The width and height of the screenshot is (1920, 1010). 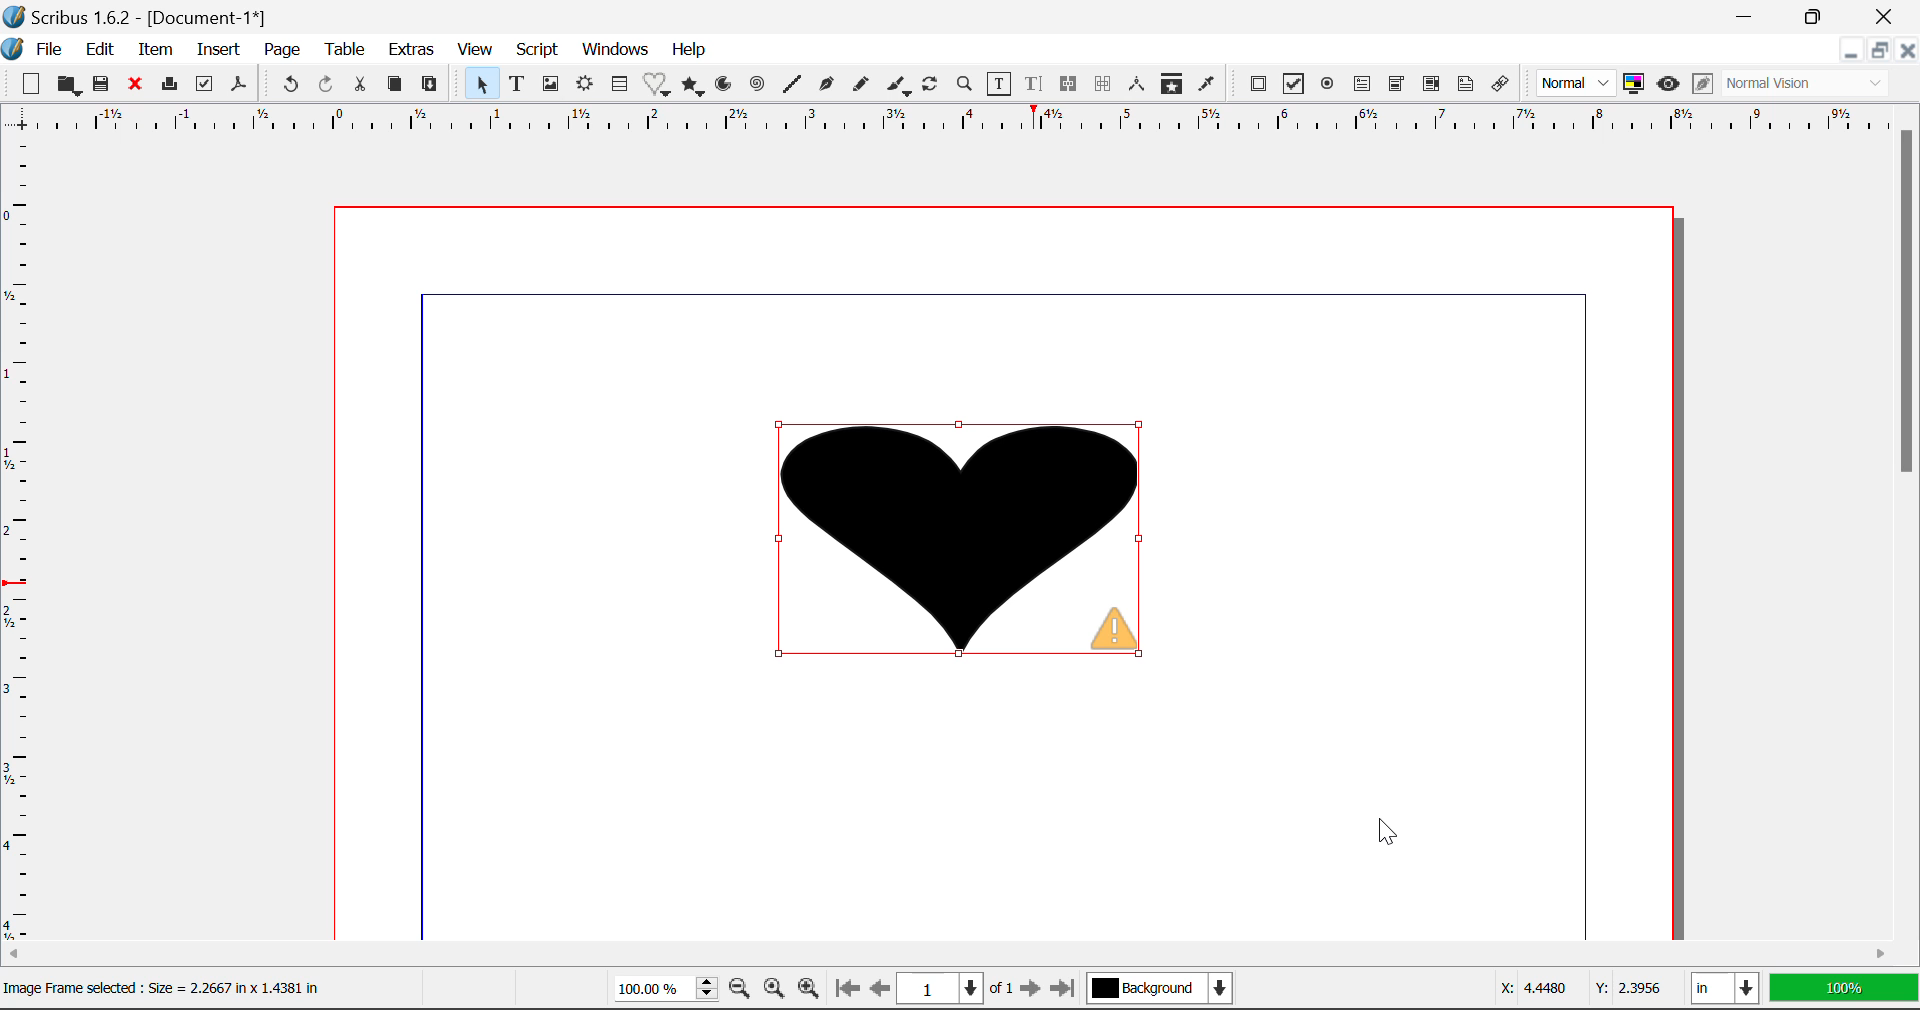 What do you see at coordinates (325, 83) in the screenshot?
I see `Redo` at bounding box center [325, 83].